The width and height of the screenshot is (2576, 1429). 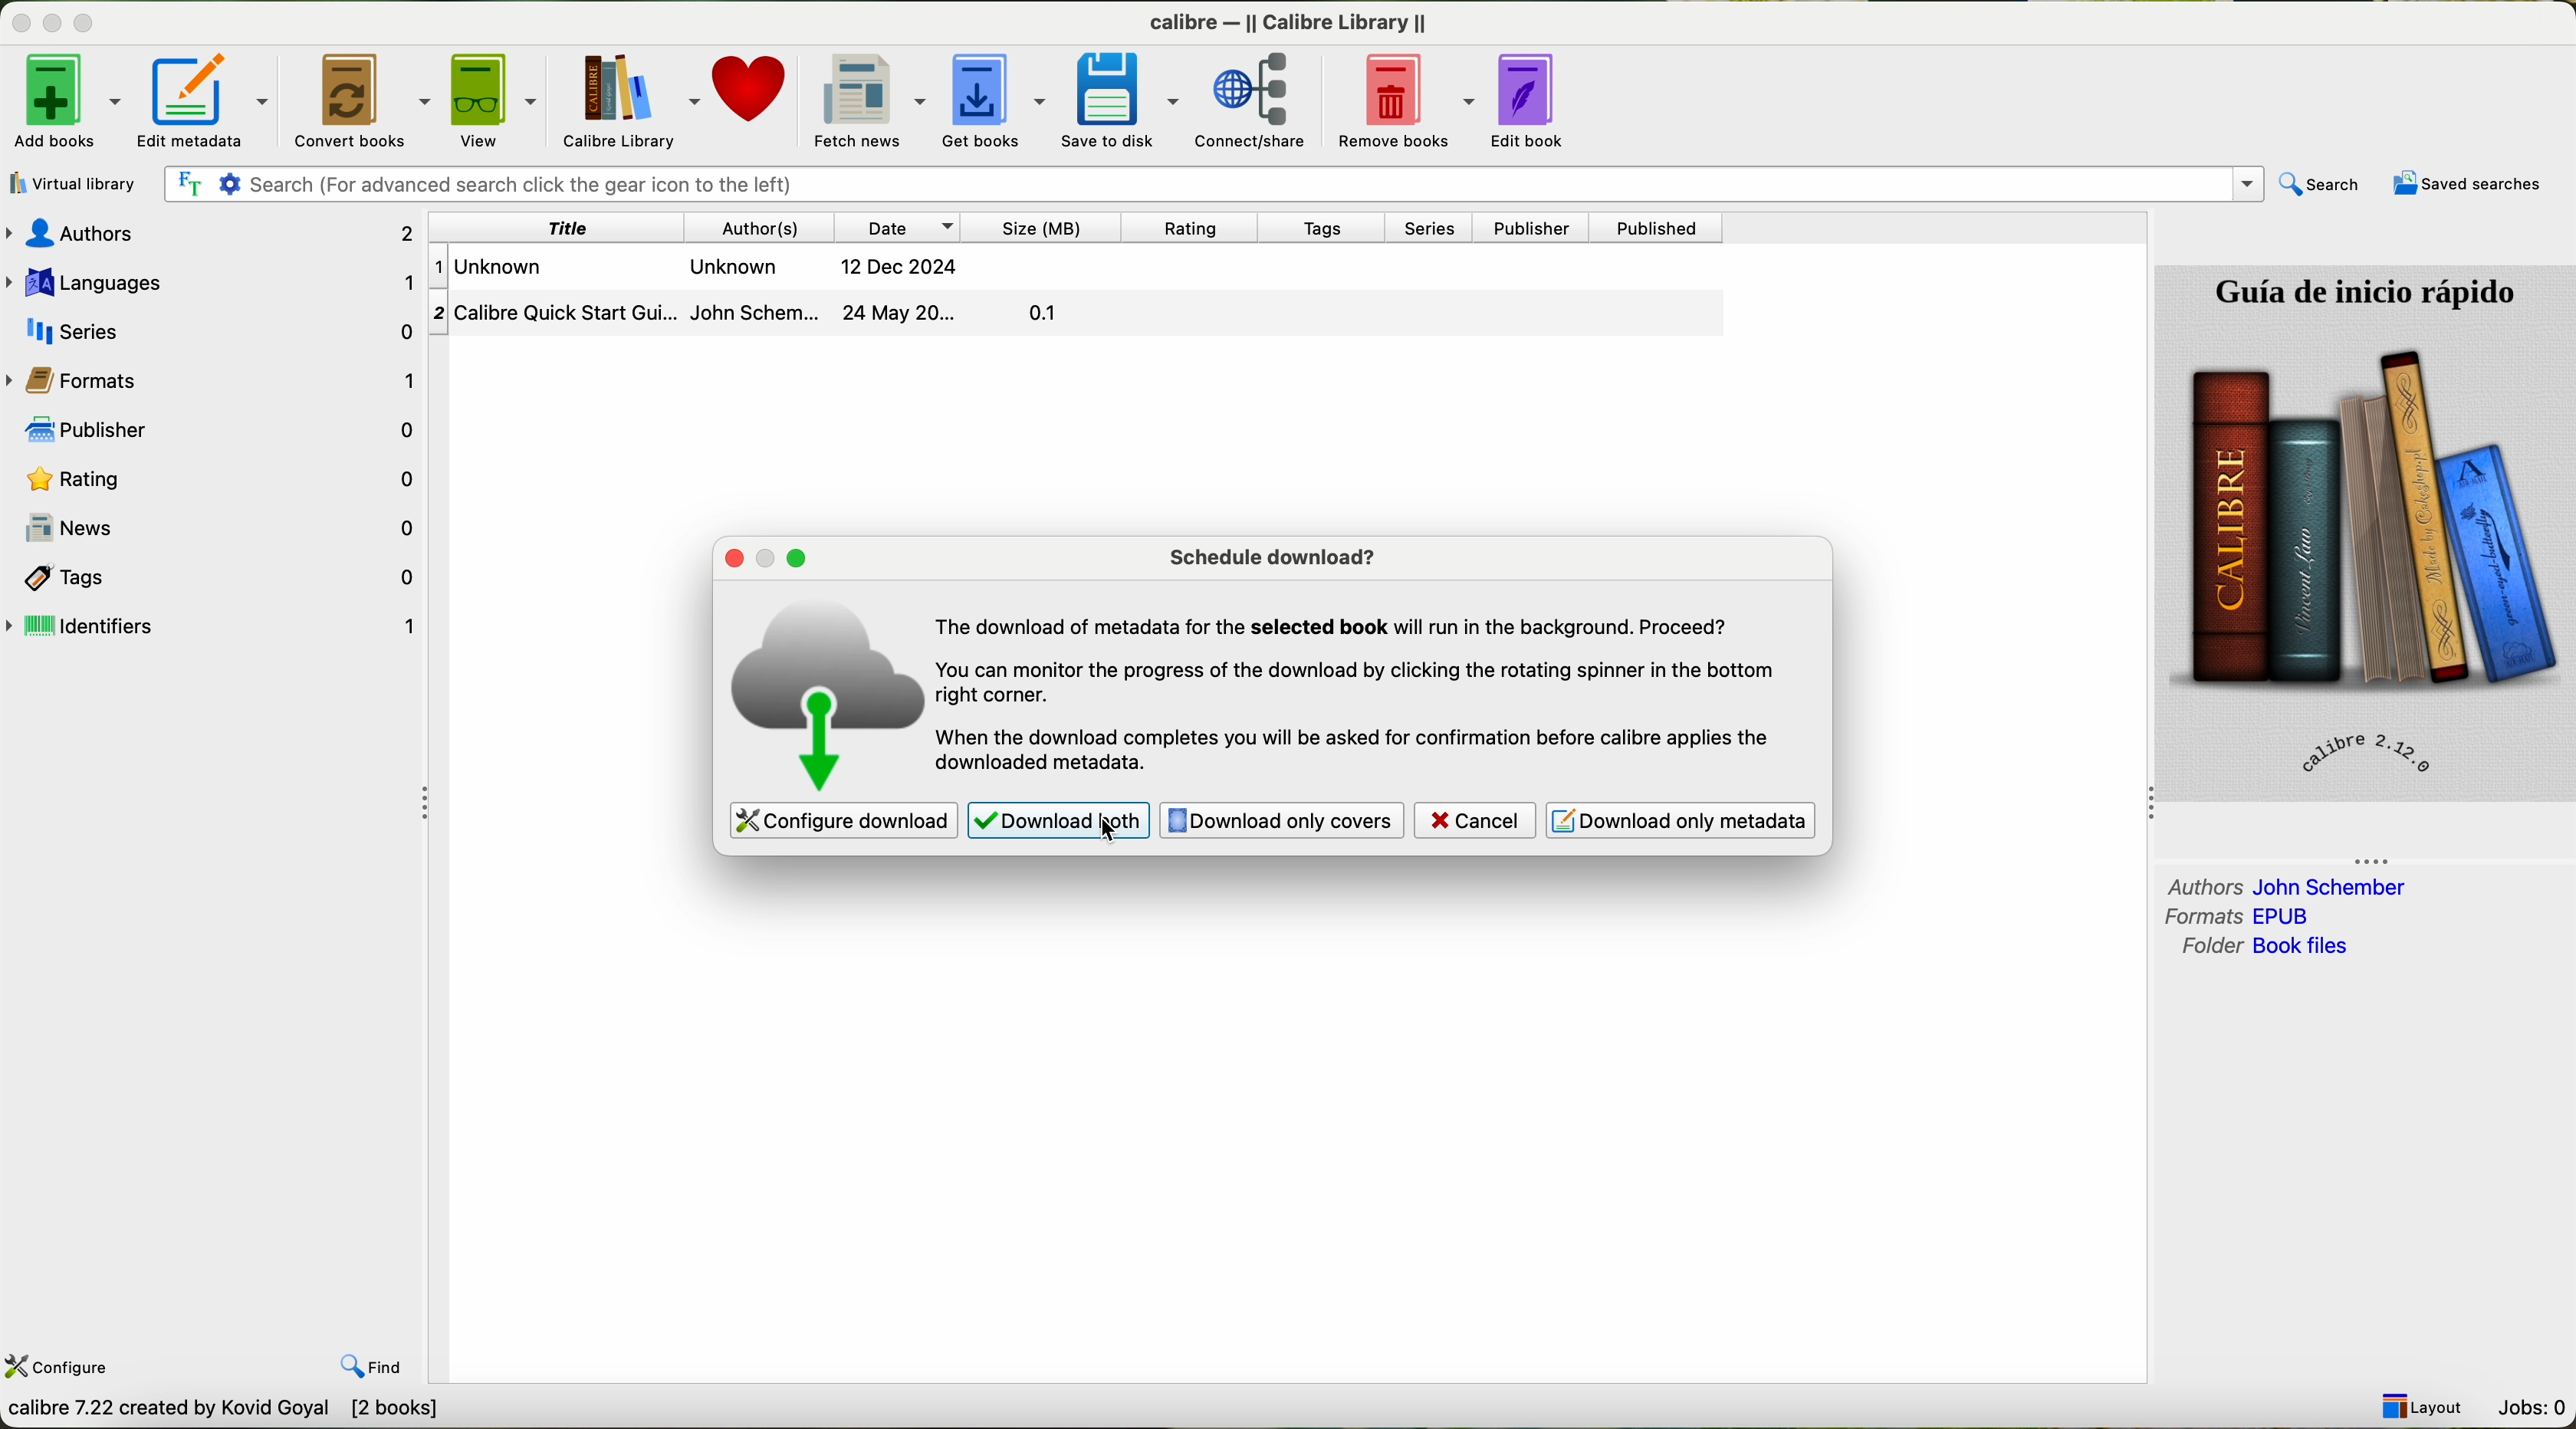 I want to click on size, so click(x=1043, y=227).